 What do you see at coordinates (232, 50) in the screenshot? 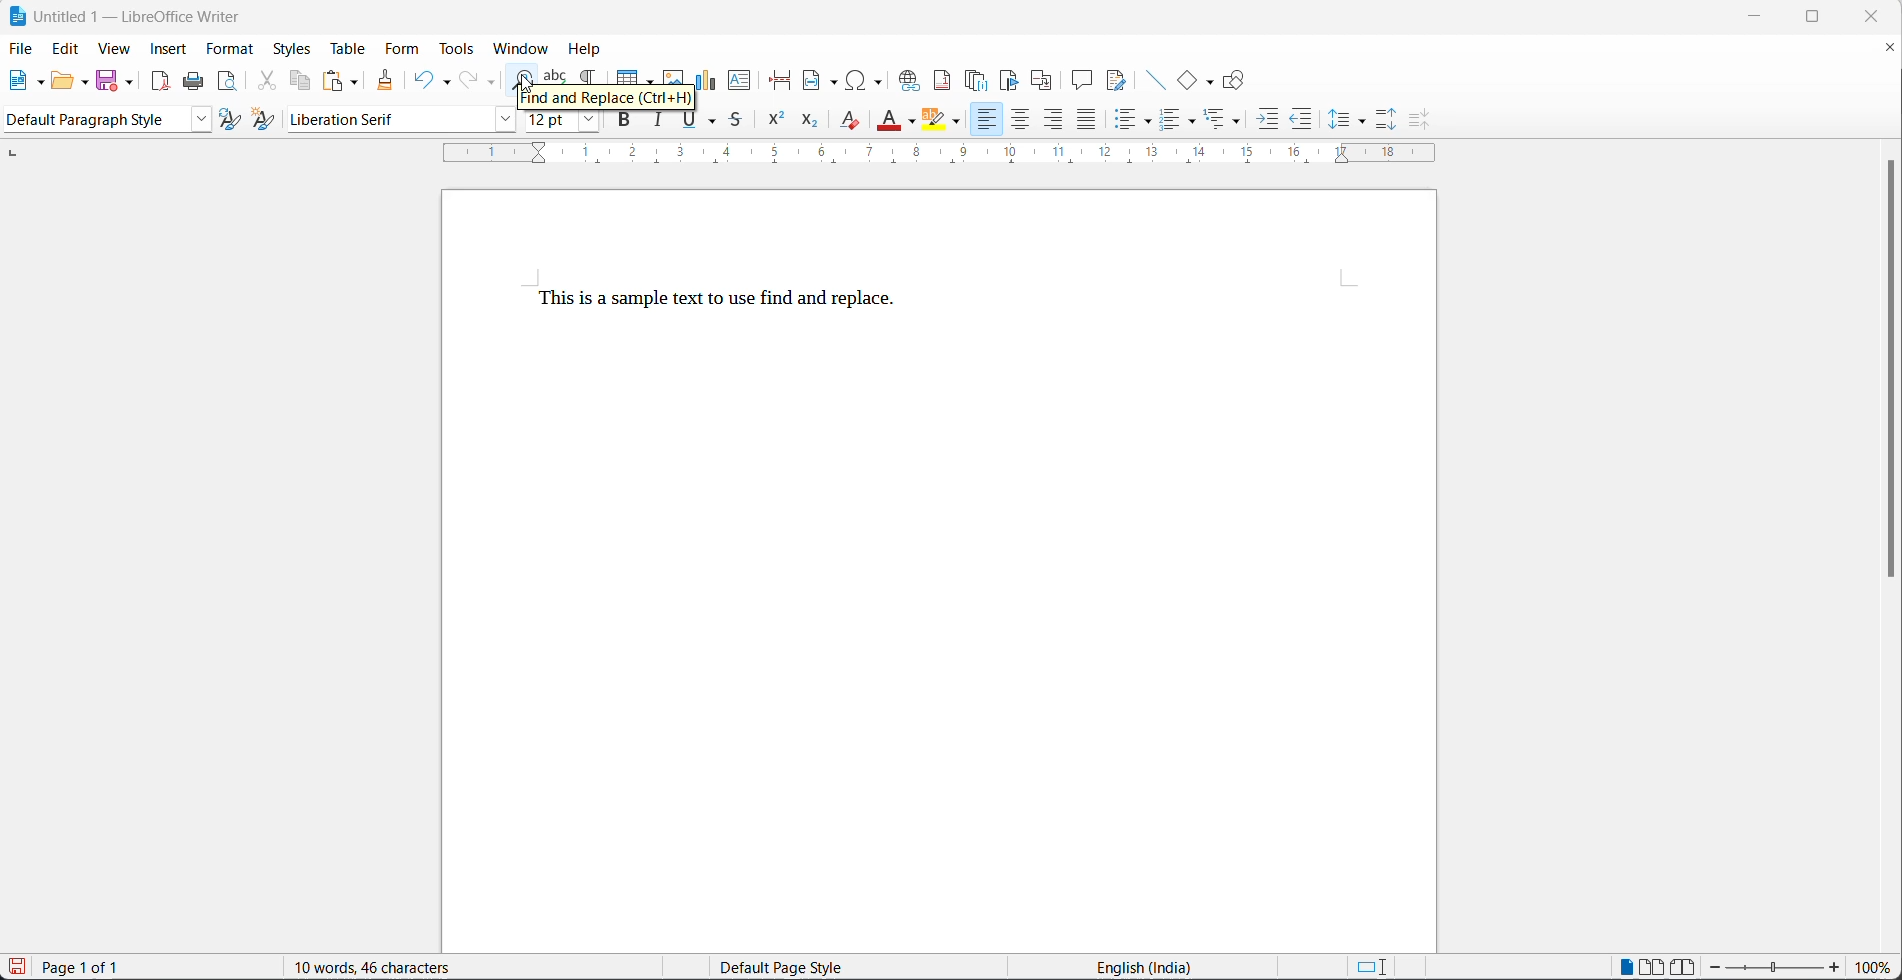
I see `format` at bounding box center [232, 50].